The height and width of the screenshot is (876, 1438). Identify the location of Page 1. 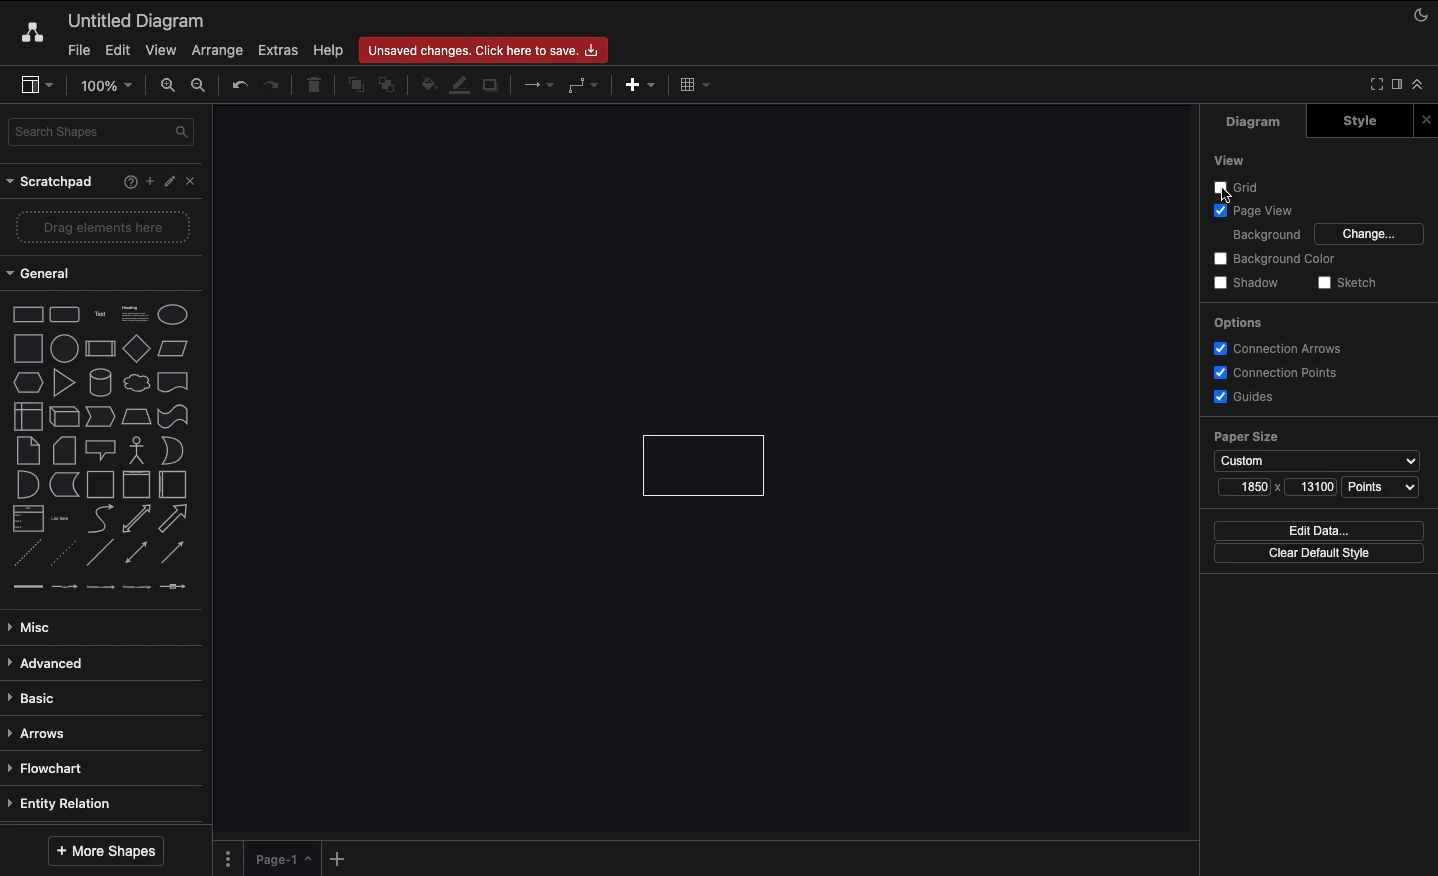
(284, 860).